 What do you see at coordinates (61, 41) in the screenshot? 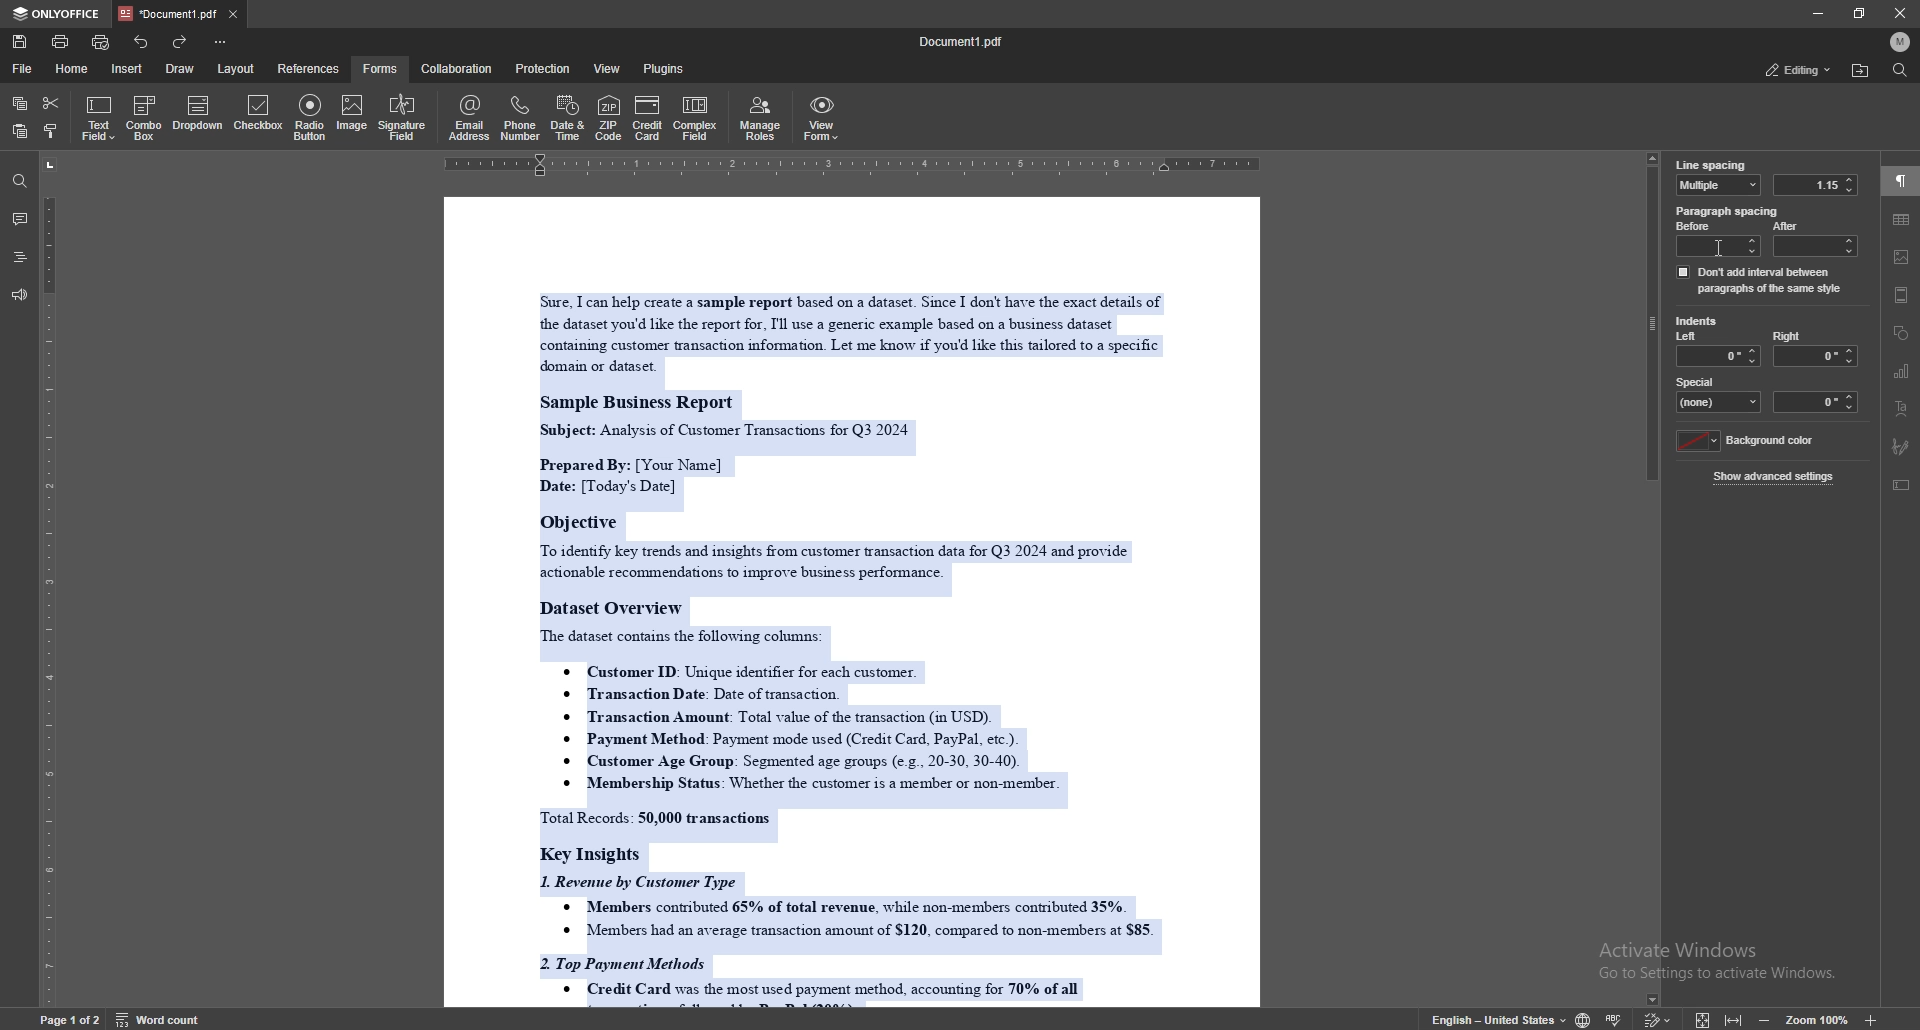
I see `print` at bounding box center [61, 41].